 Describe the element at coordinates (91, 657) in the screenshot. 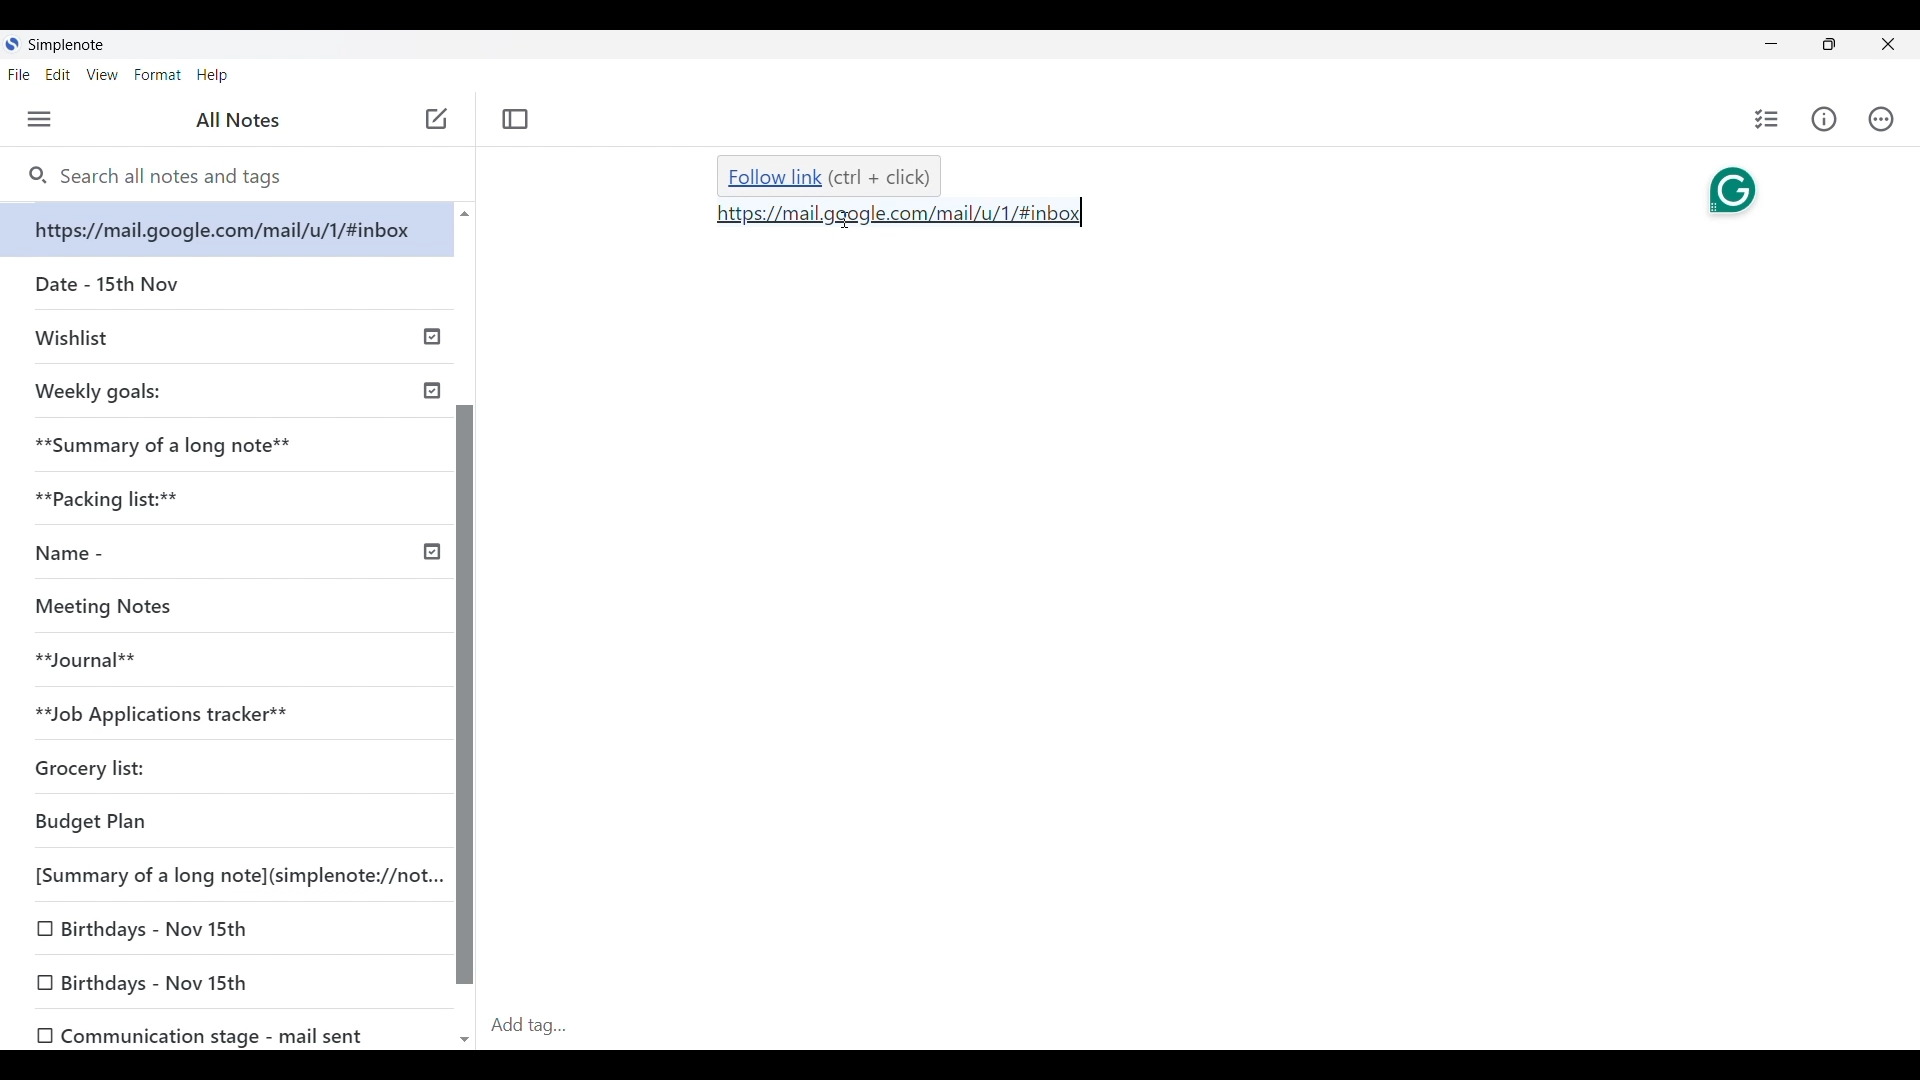

I see `**Journal**` at that location.